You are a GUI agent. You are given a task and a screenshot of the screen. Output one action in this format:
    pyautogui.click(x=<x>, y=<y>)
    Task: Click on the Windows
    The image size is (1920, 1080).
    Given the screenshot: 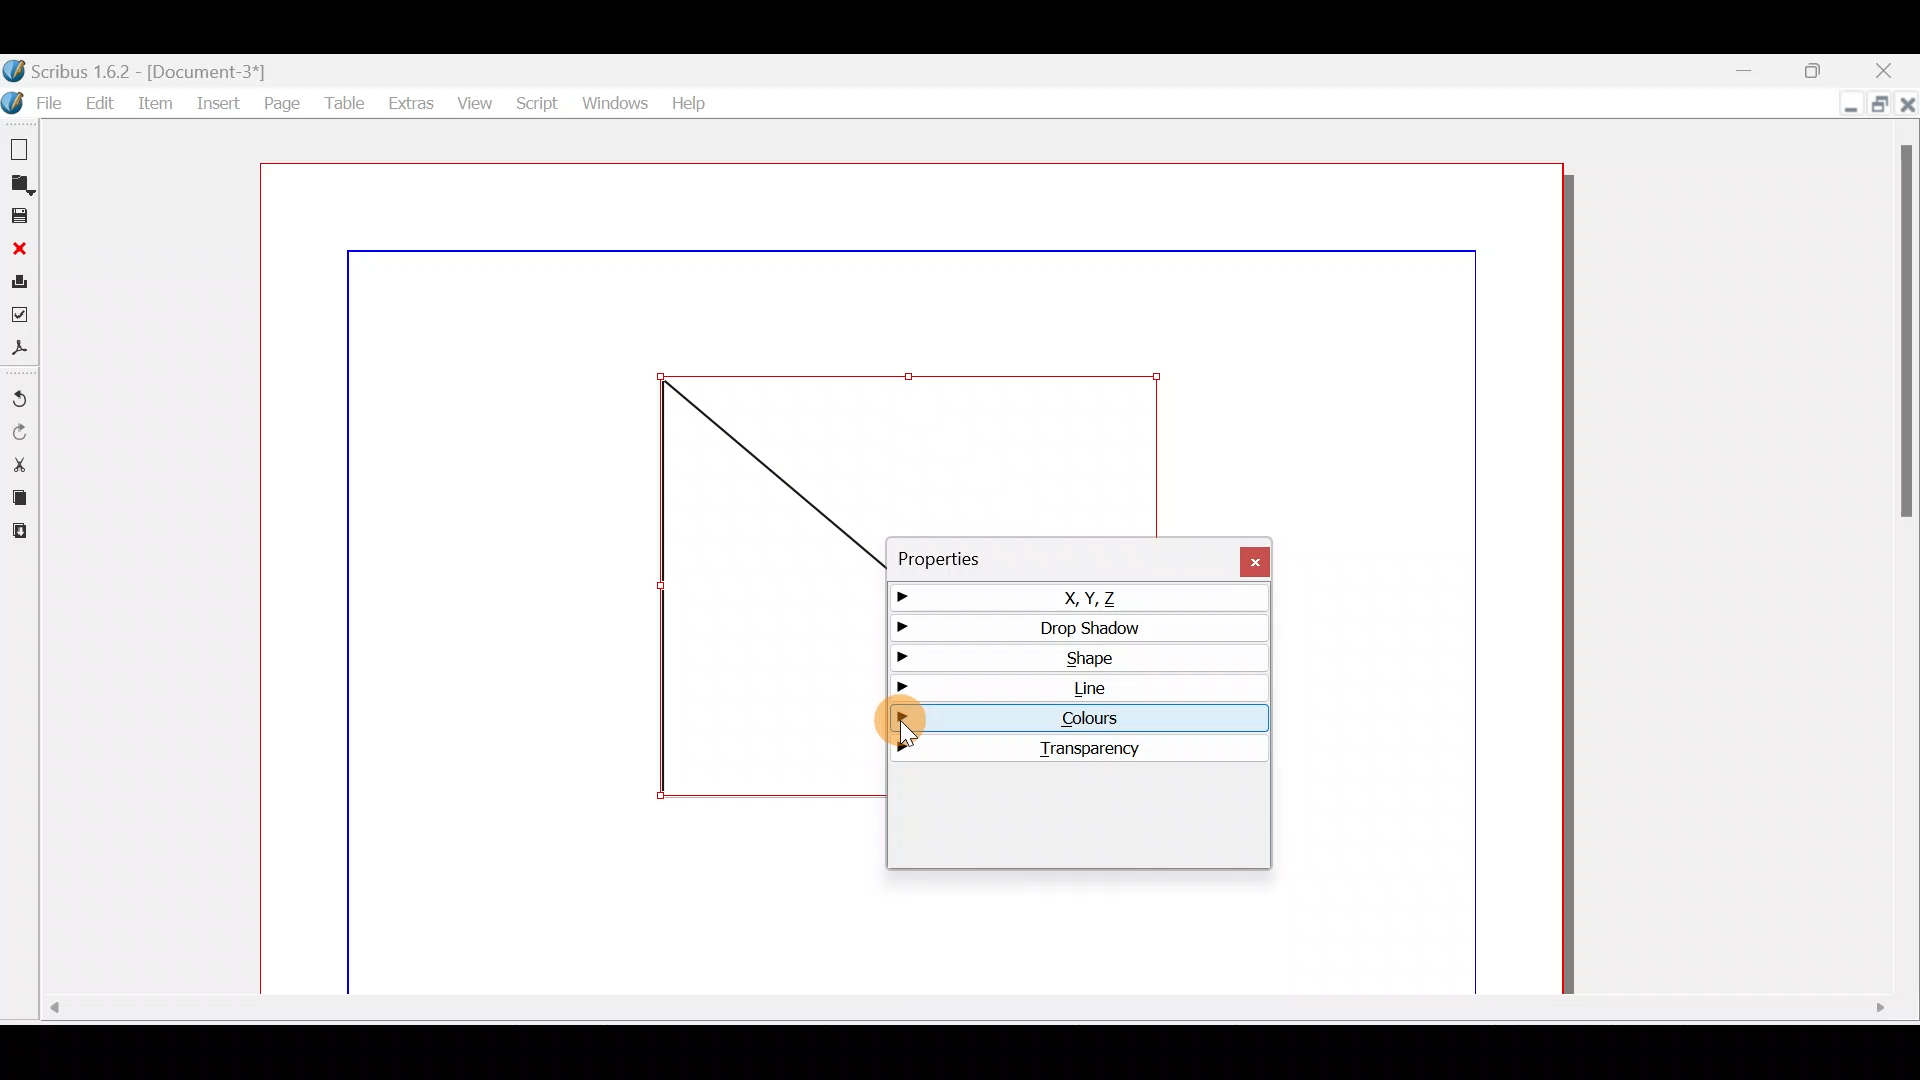 What is the action you would take?
    pyautogui.click(x=612, y=99)
    